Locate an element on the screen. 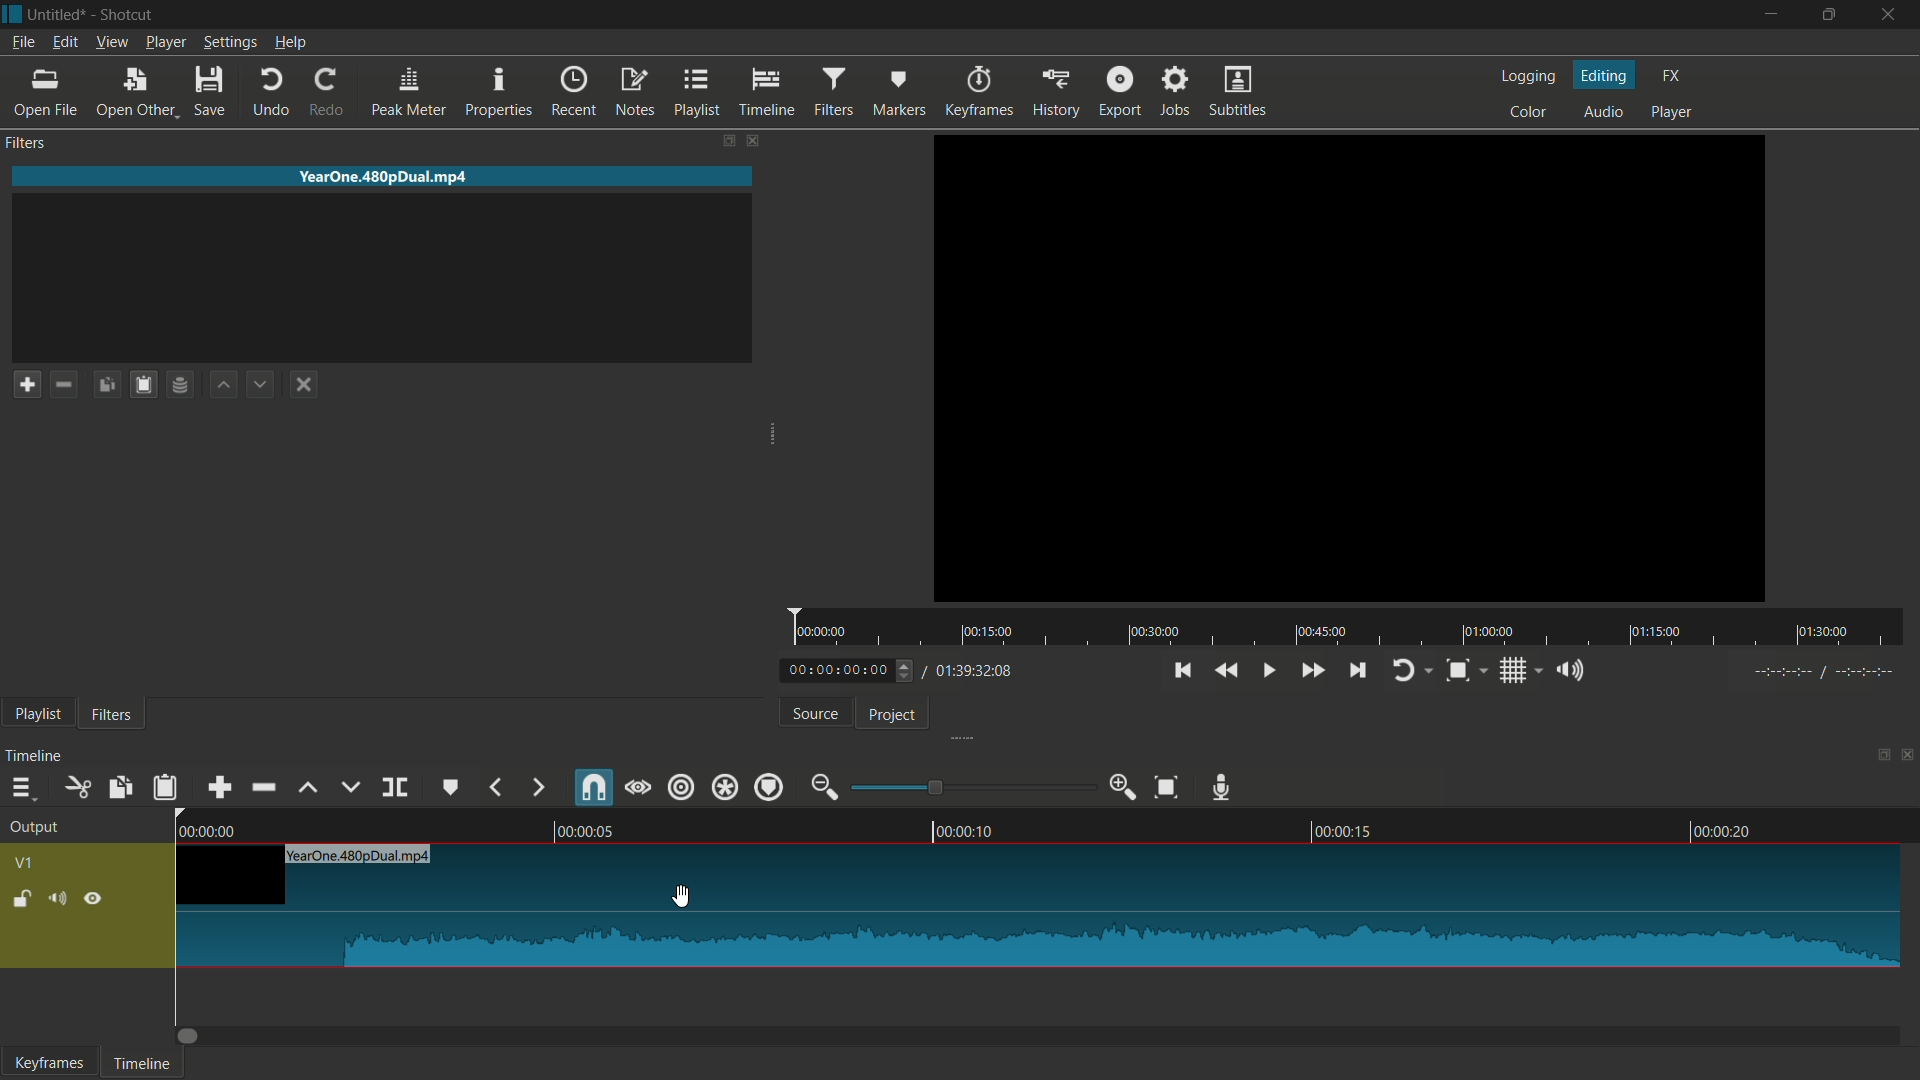 Image resolution: width=1920 pixels, height=1080 pixels. overwrite is located at coordinates (351, 788).